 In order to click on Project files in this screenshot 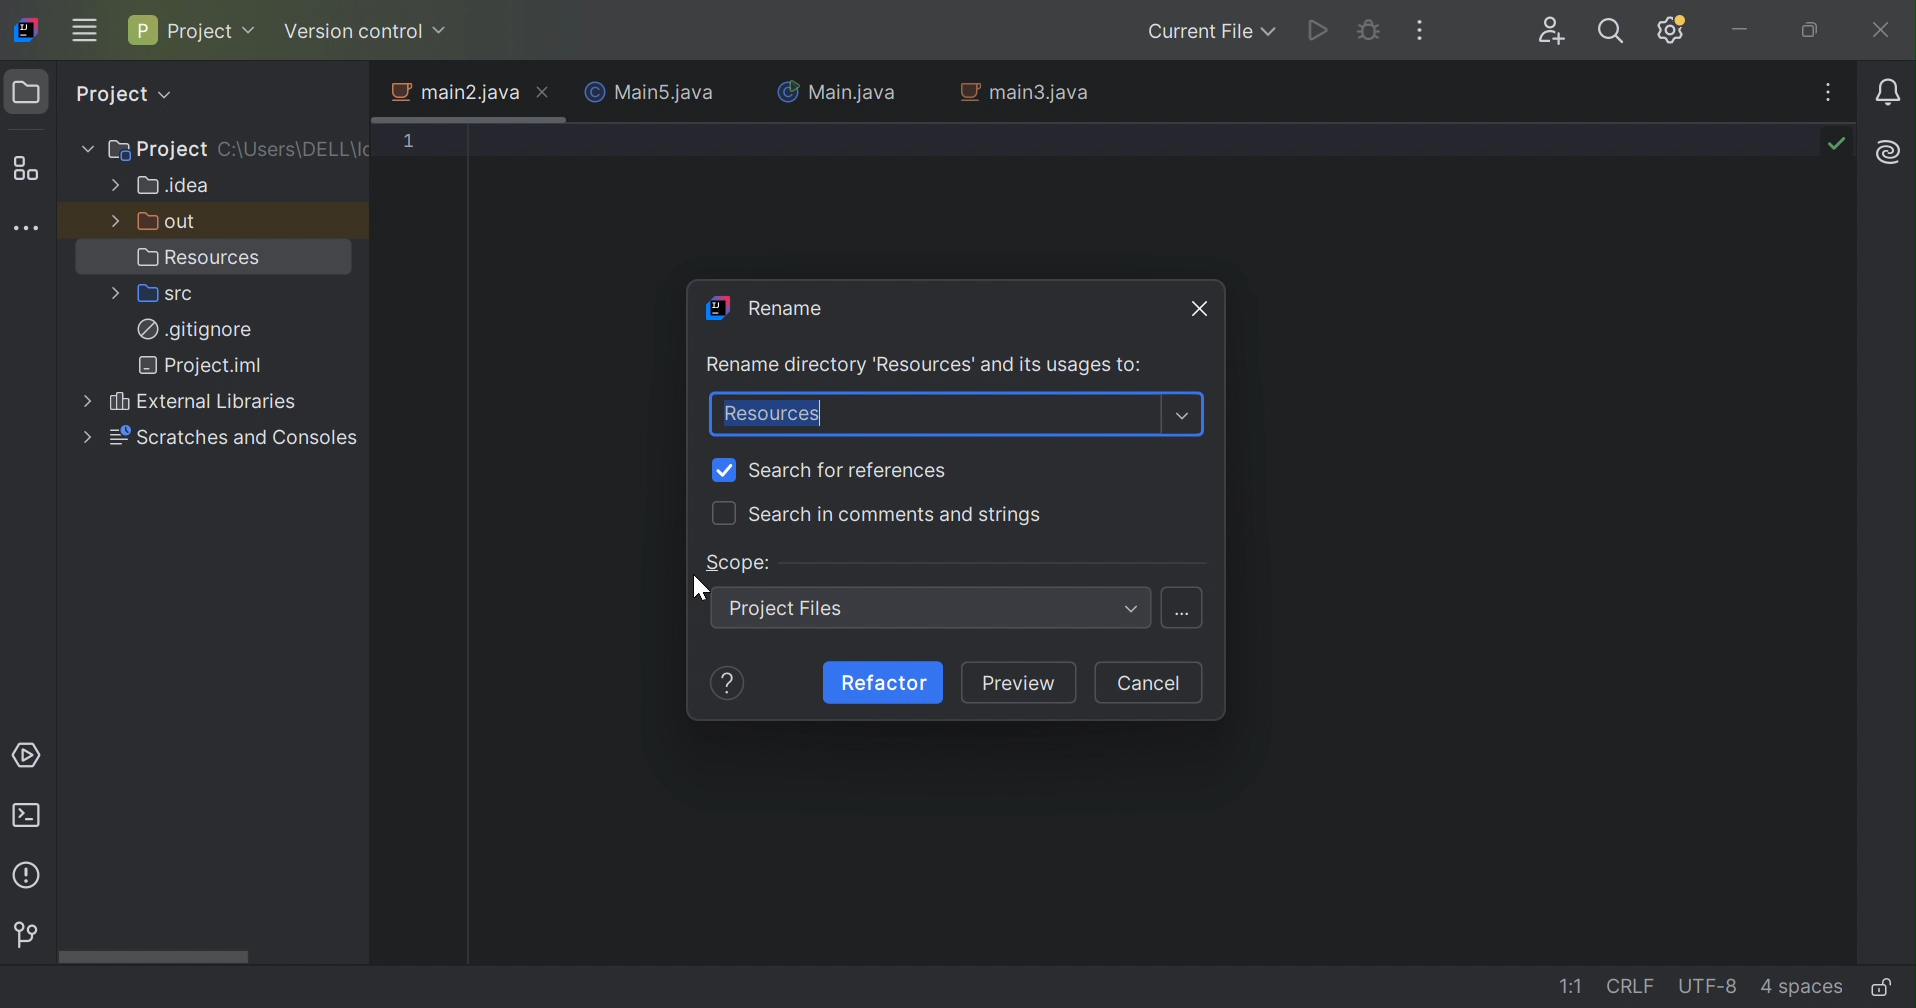, I will do `click(792, 611)`.